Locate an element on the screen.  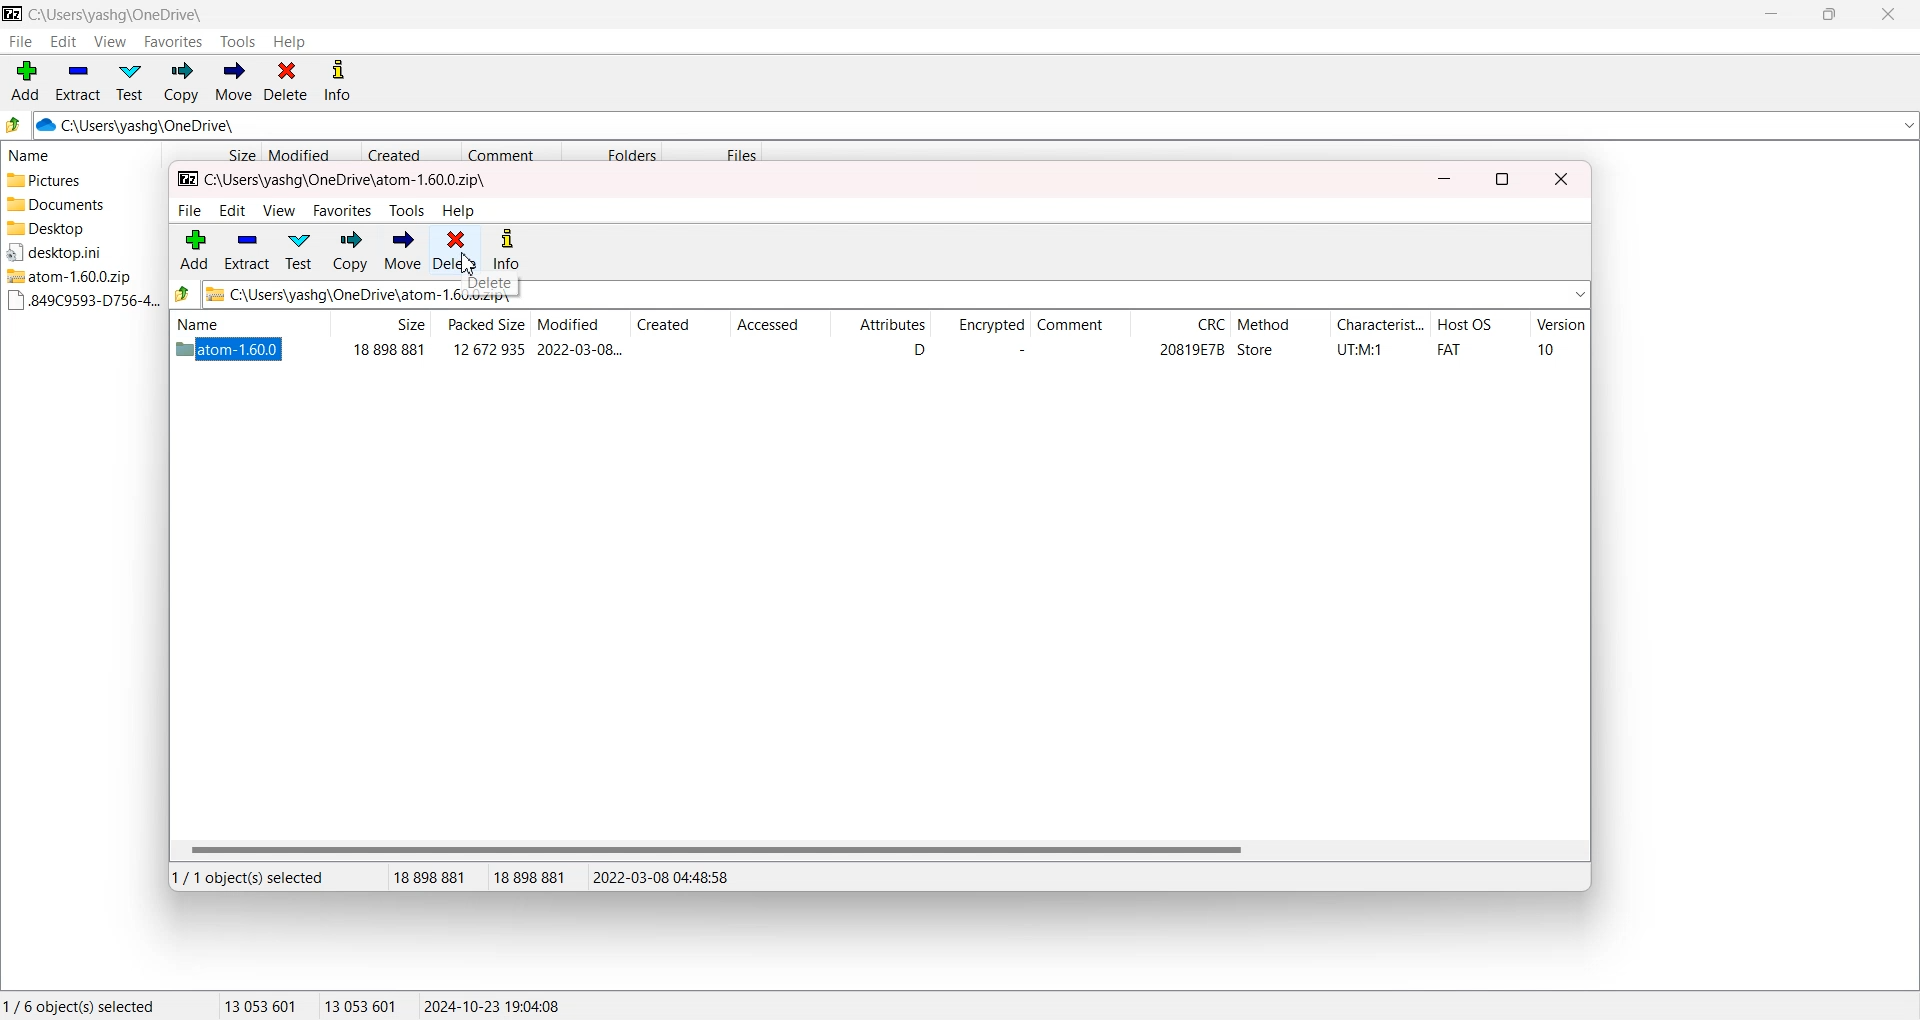
Desktop File is located at coordinates (74, 252).